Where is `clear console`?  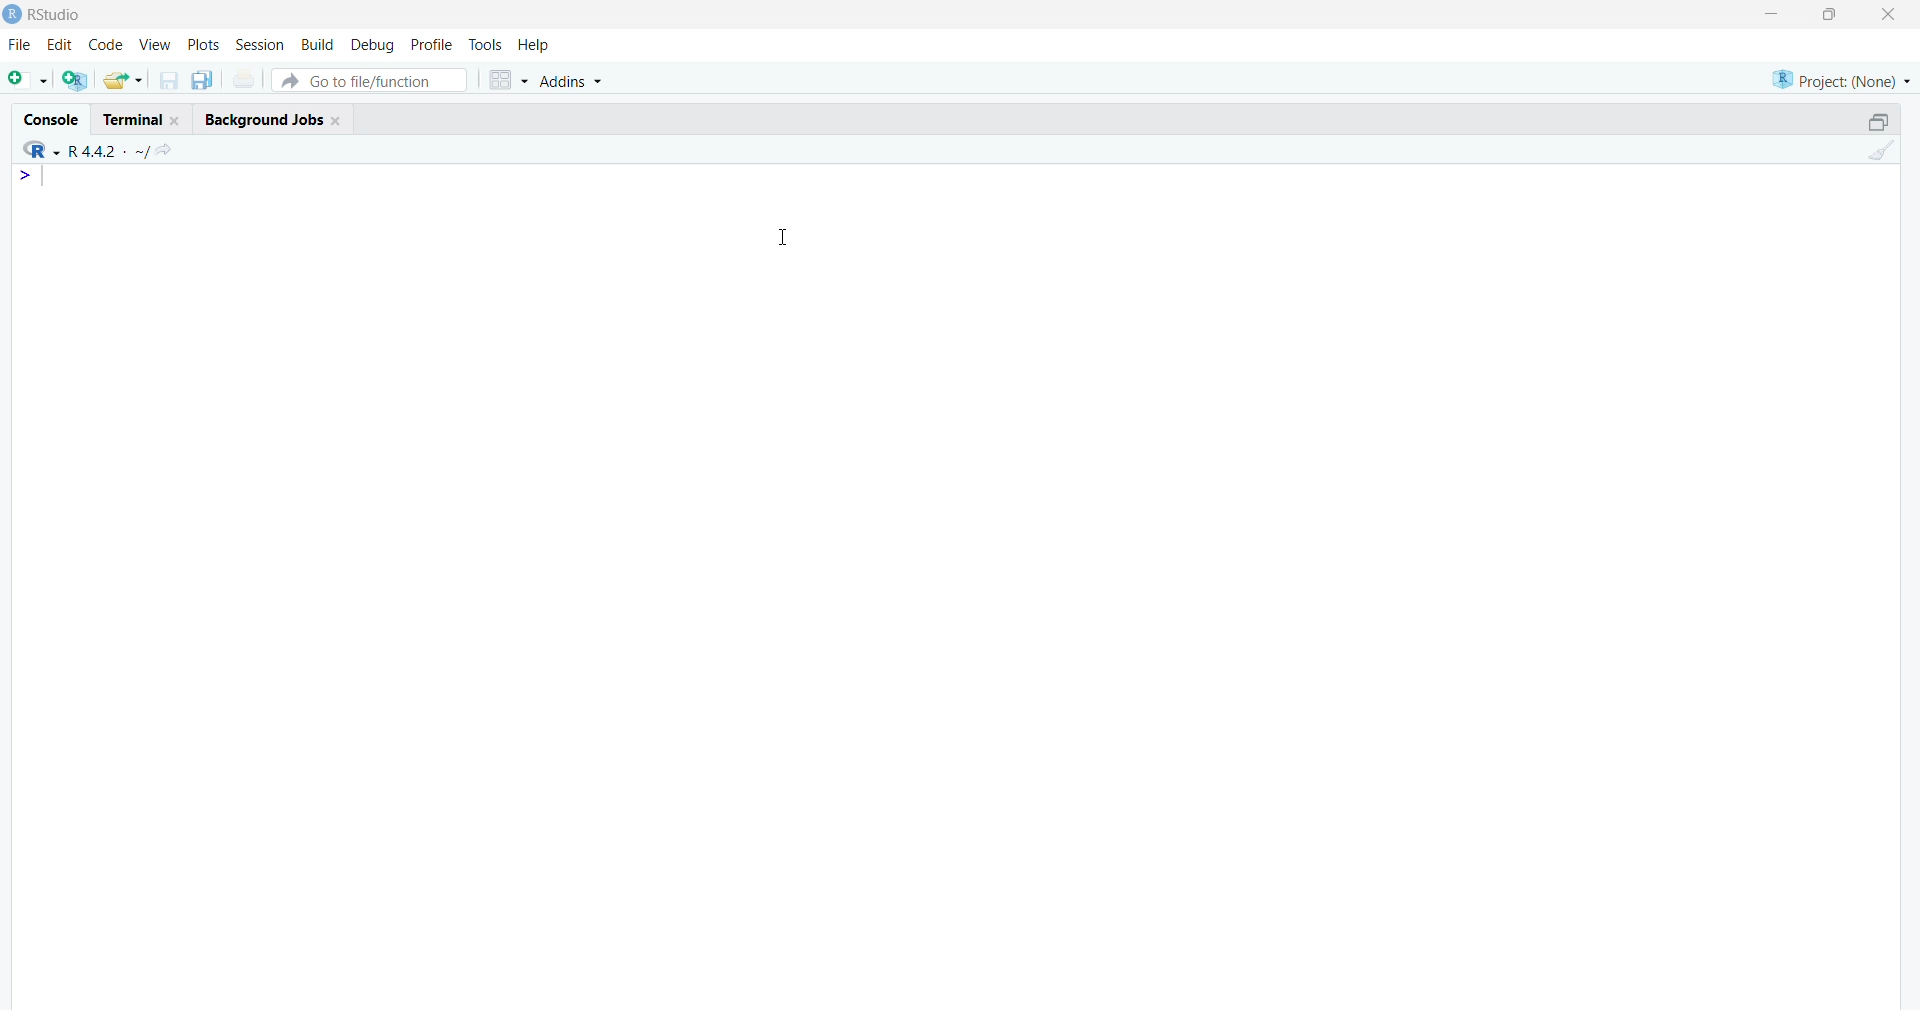 clear console is located at coordinates (1879, 152).